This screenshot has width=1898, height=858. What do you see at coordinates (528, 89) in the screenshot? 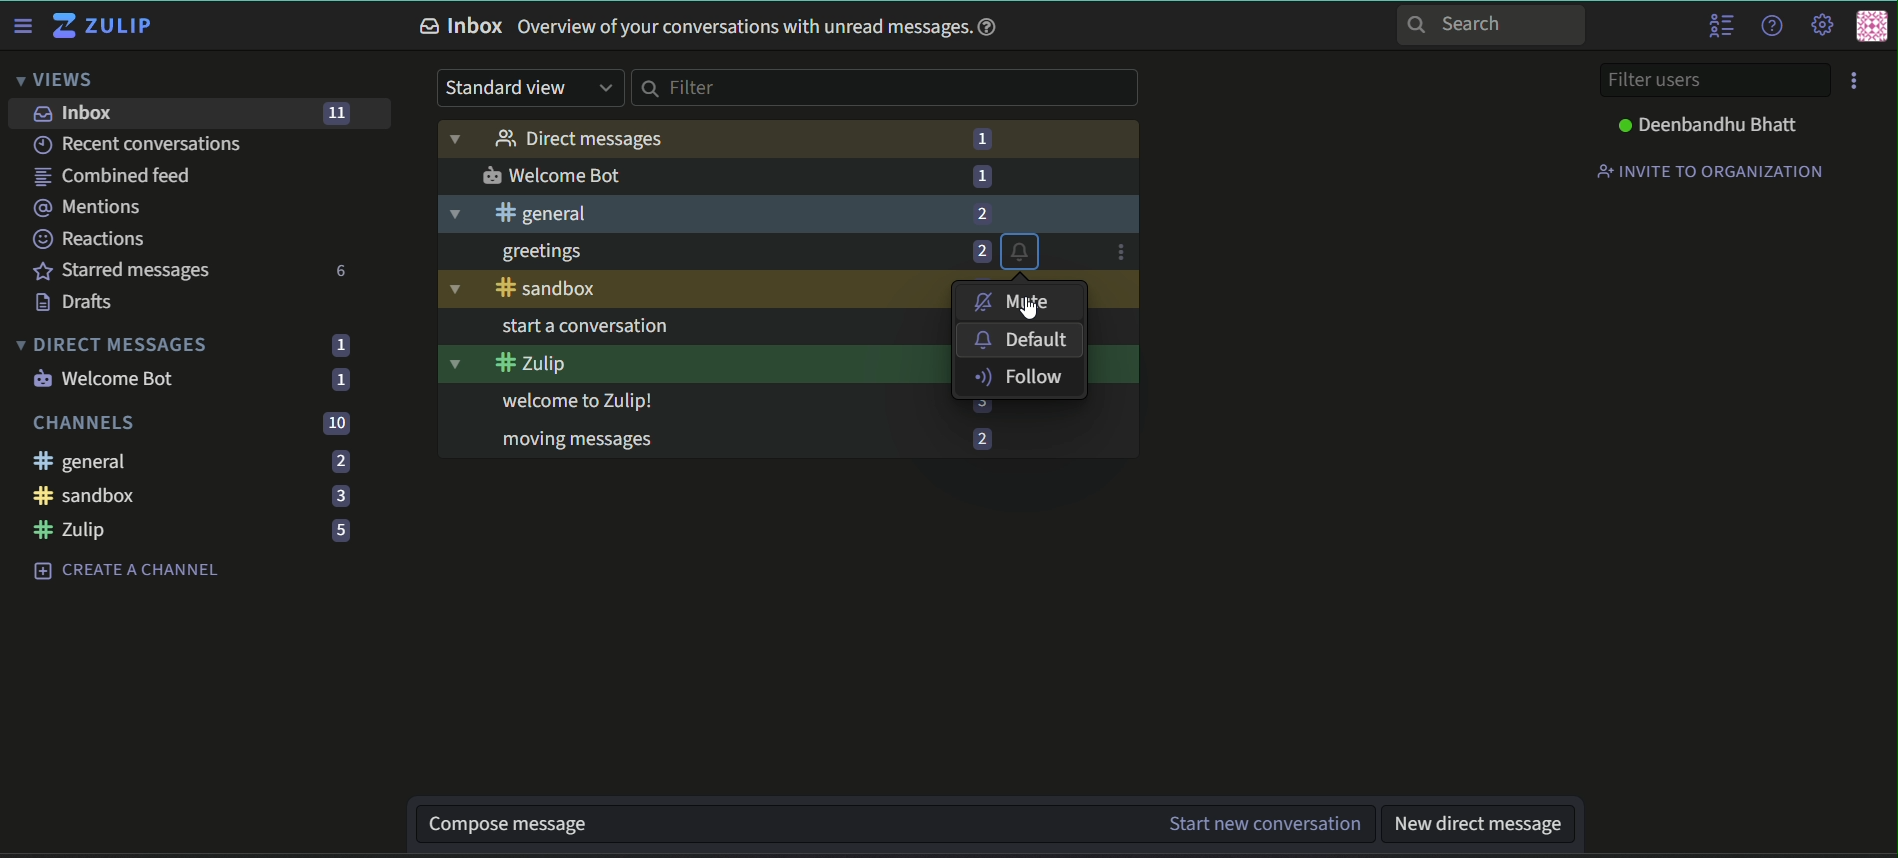
I see `Standard view` at bounding box center [528, 89].